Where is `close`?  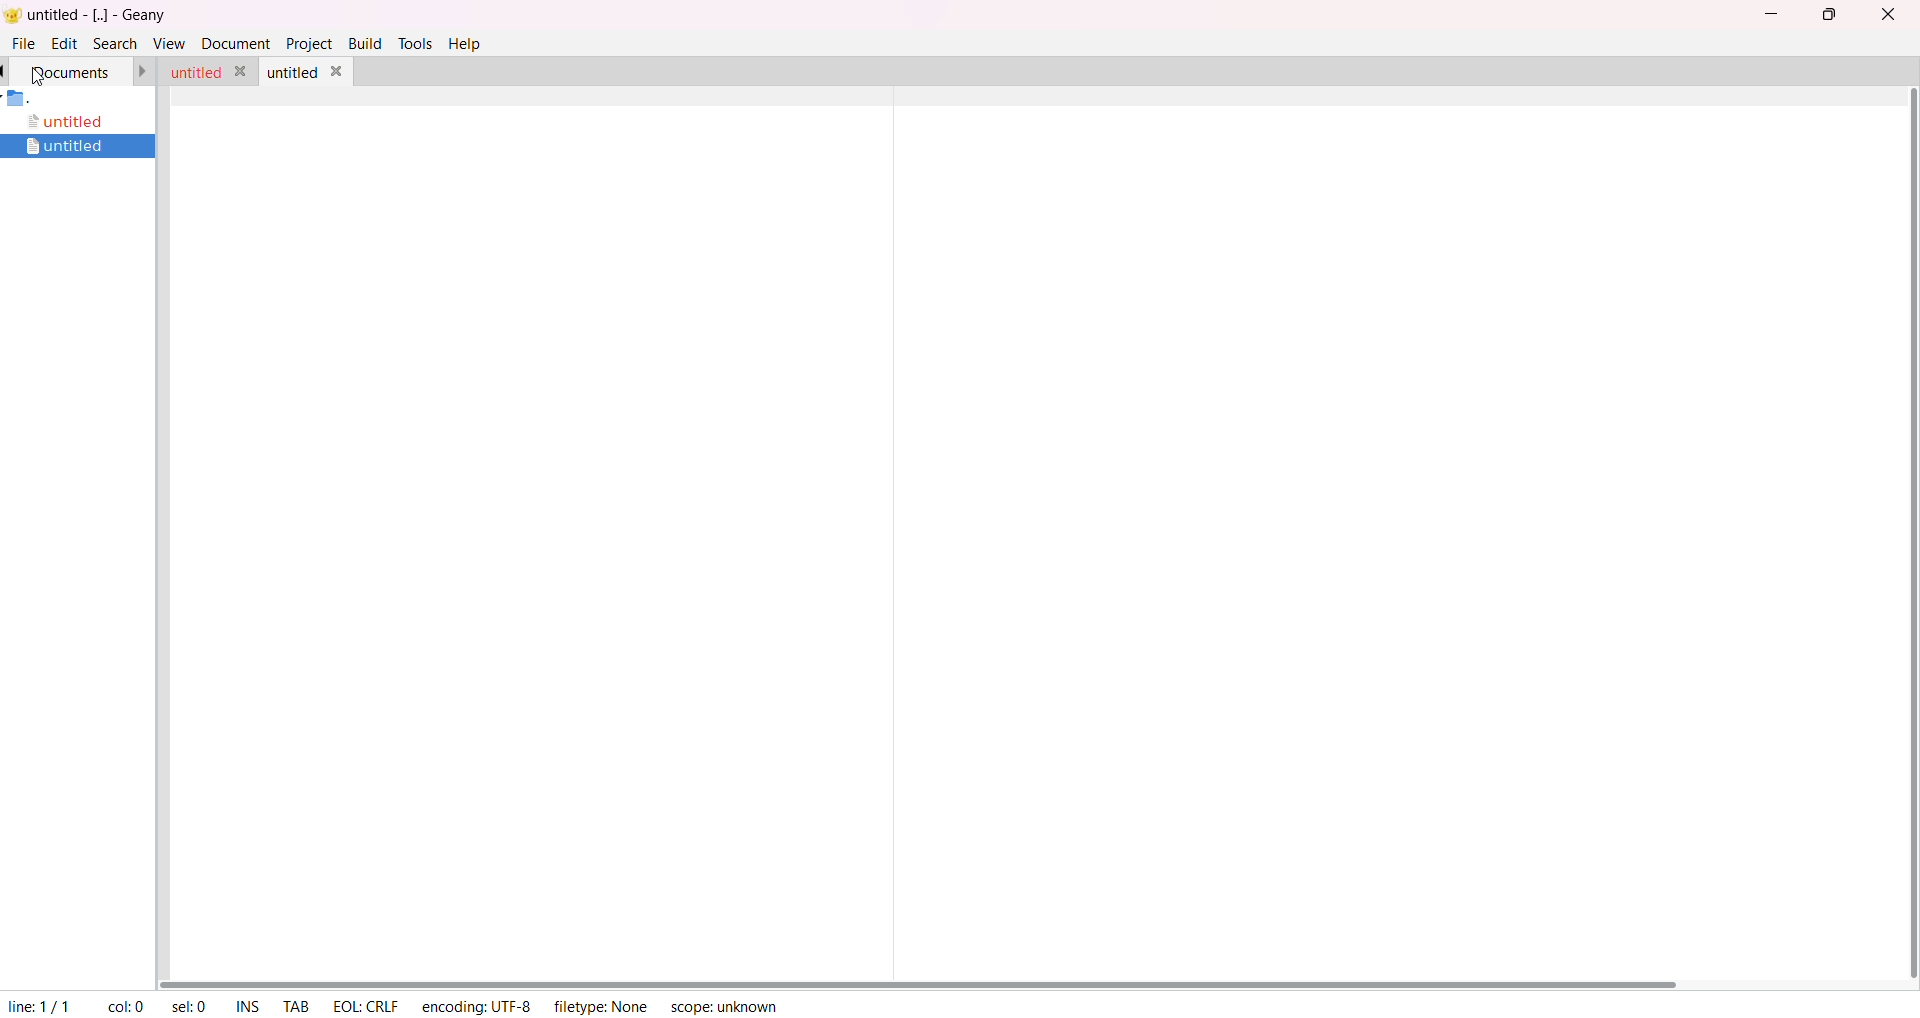
close is located at coordinates (339, 73).